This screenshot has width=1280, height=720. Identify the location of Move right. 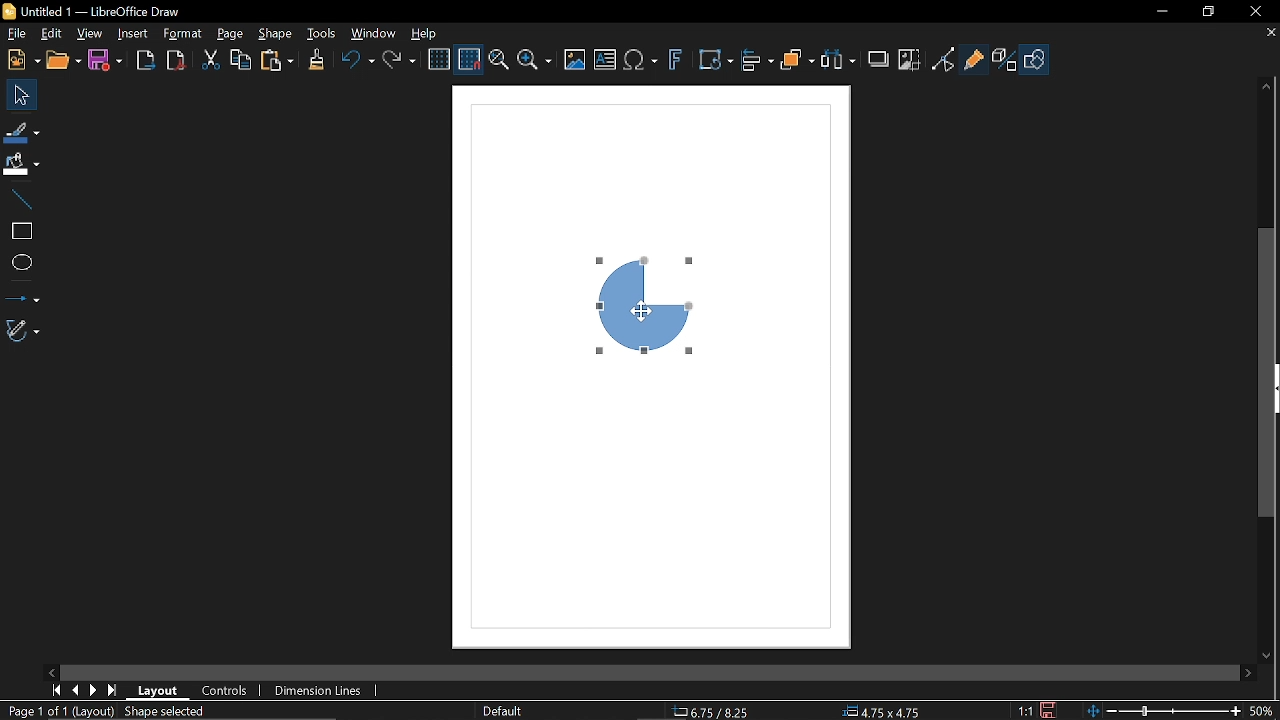
(1245, 672).